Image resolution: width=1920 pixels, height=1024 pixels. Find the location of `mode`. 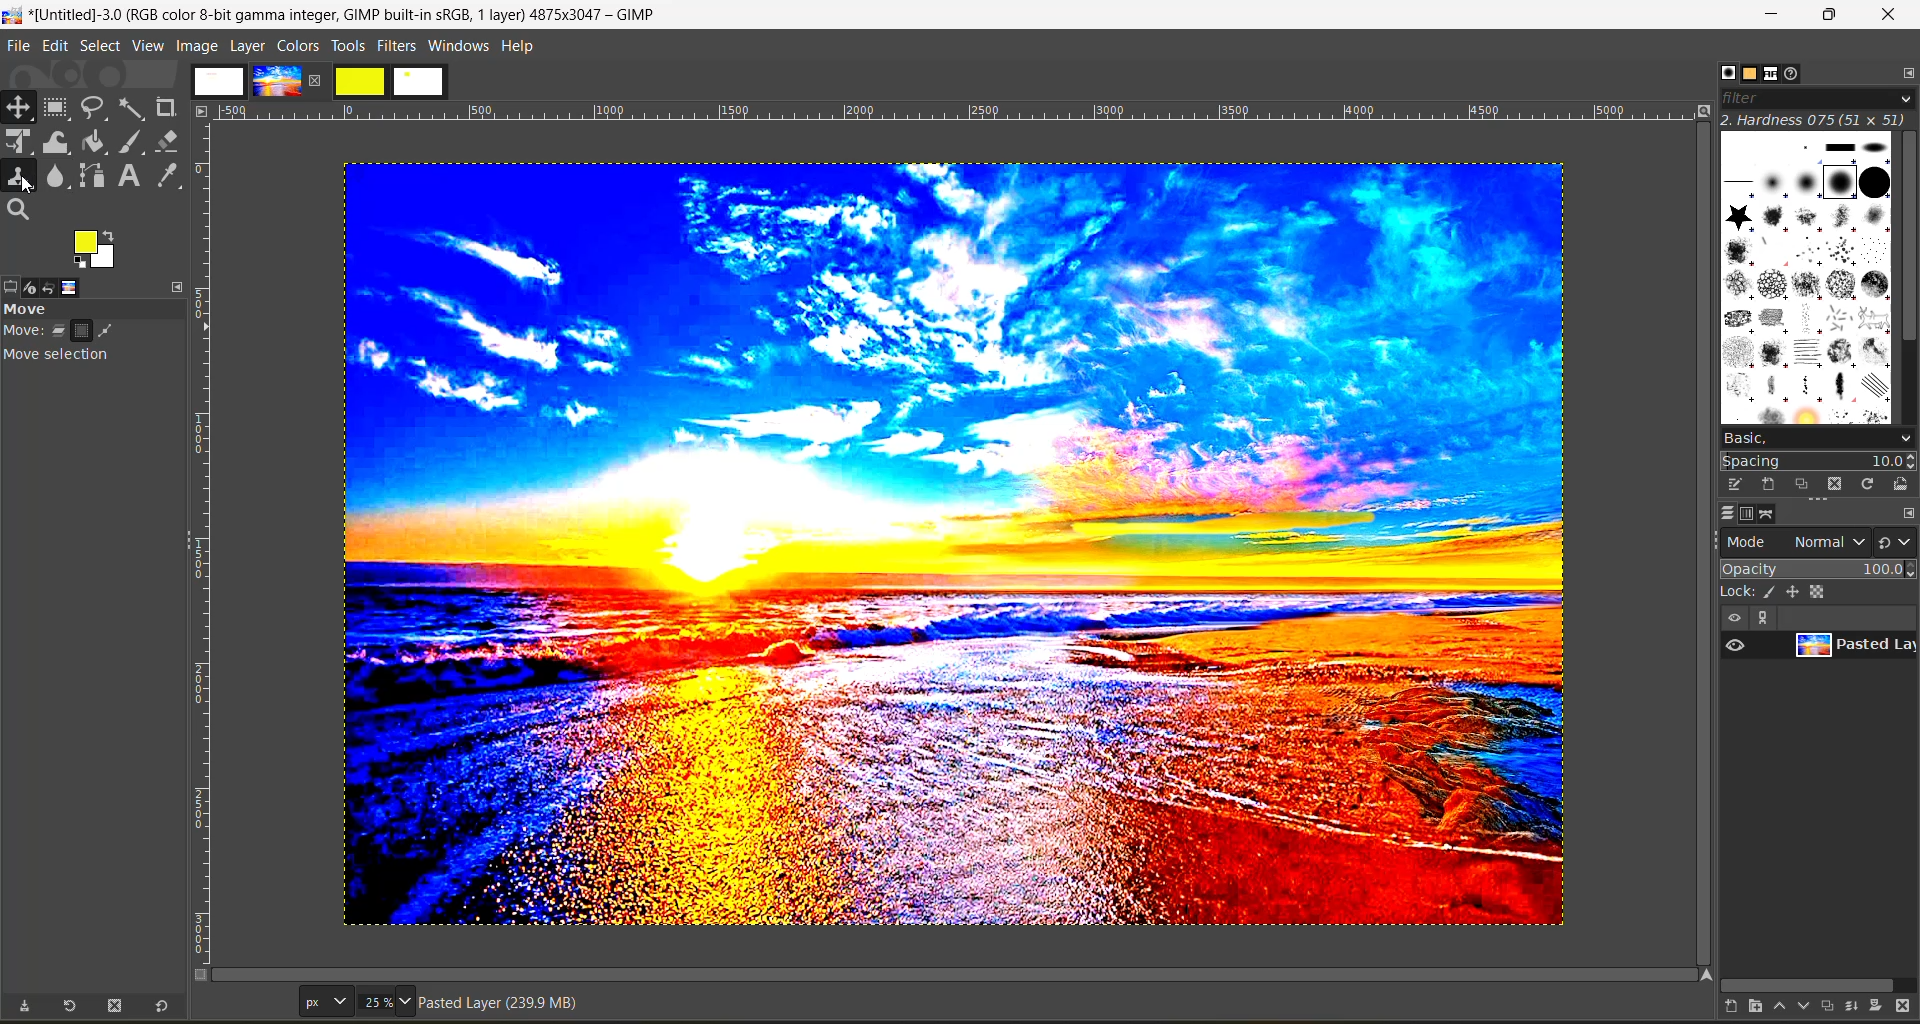

mode is located at coordinates (1797, 540).